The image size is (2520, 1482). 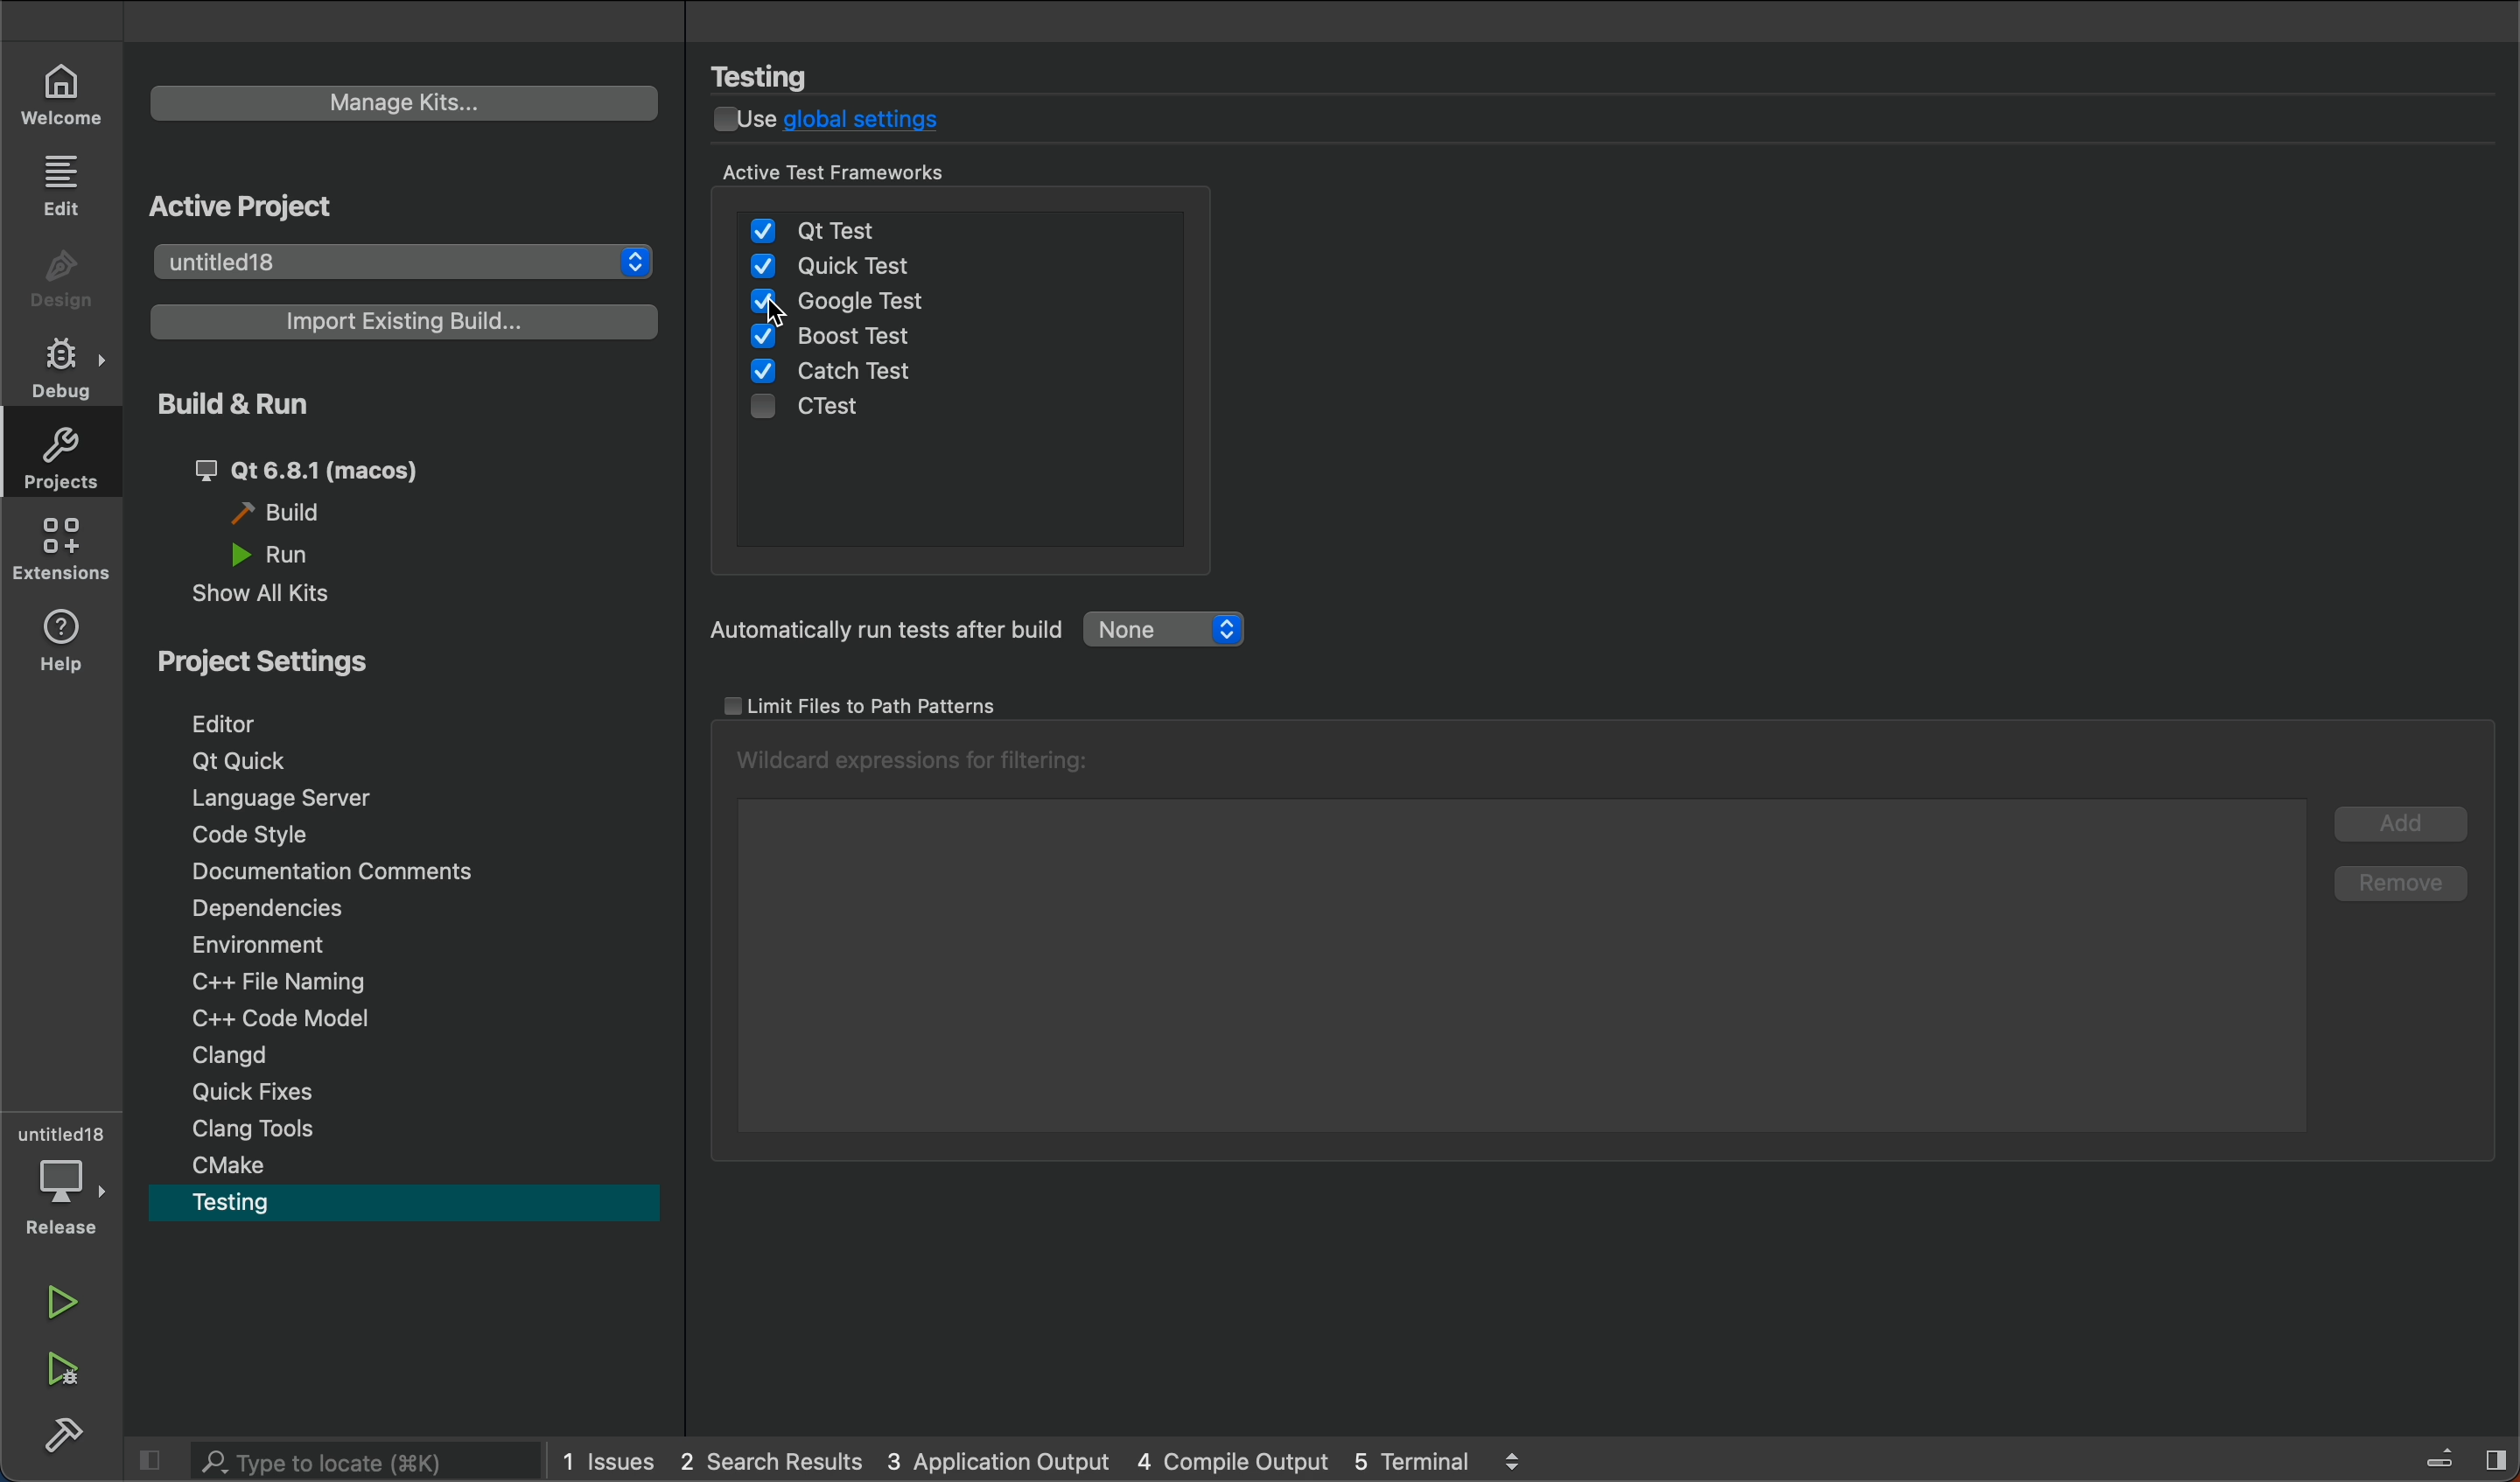 I want to click on buikd, so click(x=57, y=1434).